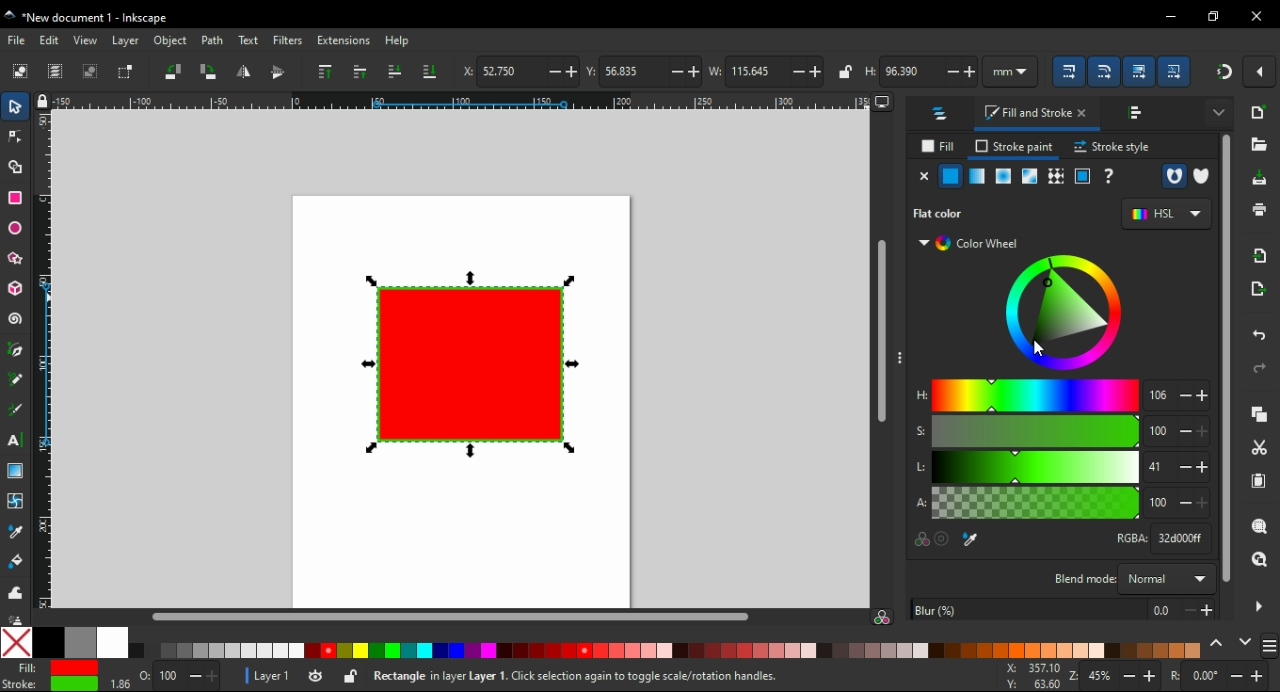 The width and height of the screenshot is (1280, 692). What do you see at coordinates (15, 380) in the screenshot?
I see `pencil tool` at bounding box center [15, 380].